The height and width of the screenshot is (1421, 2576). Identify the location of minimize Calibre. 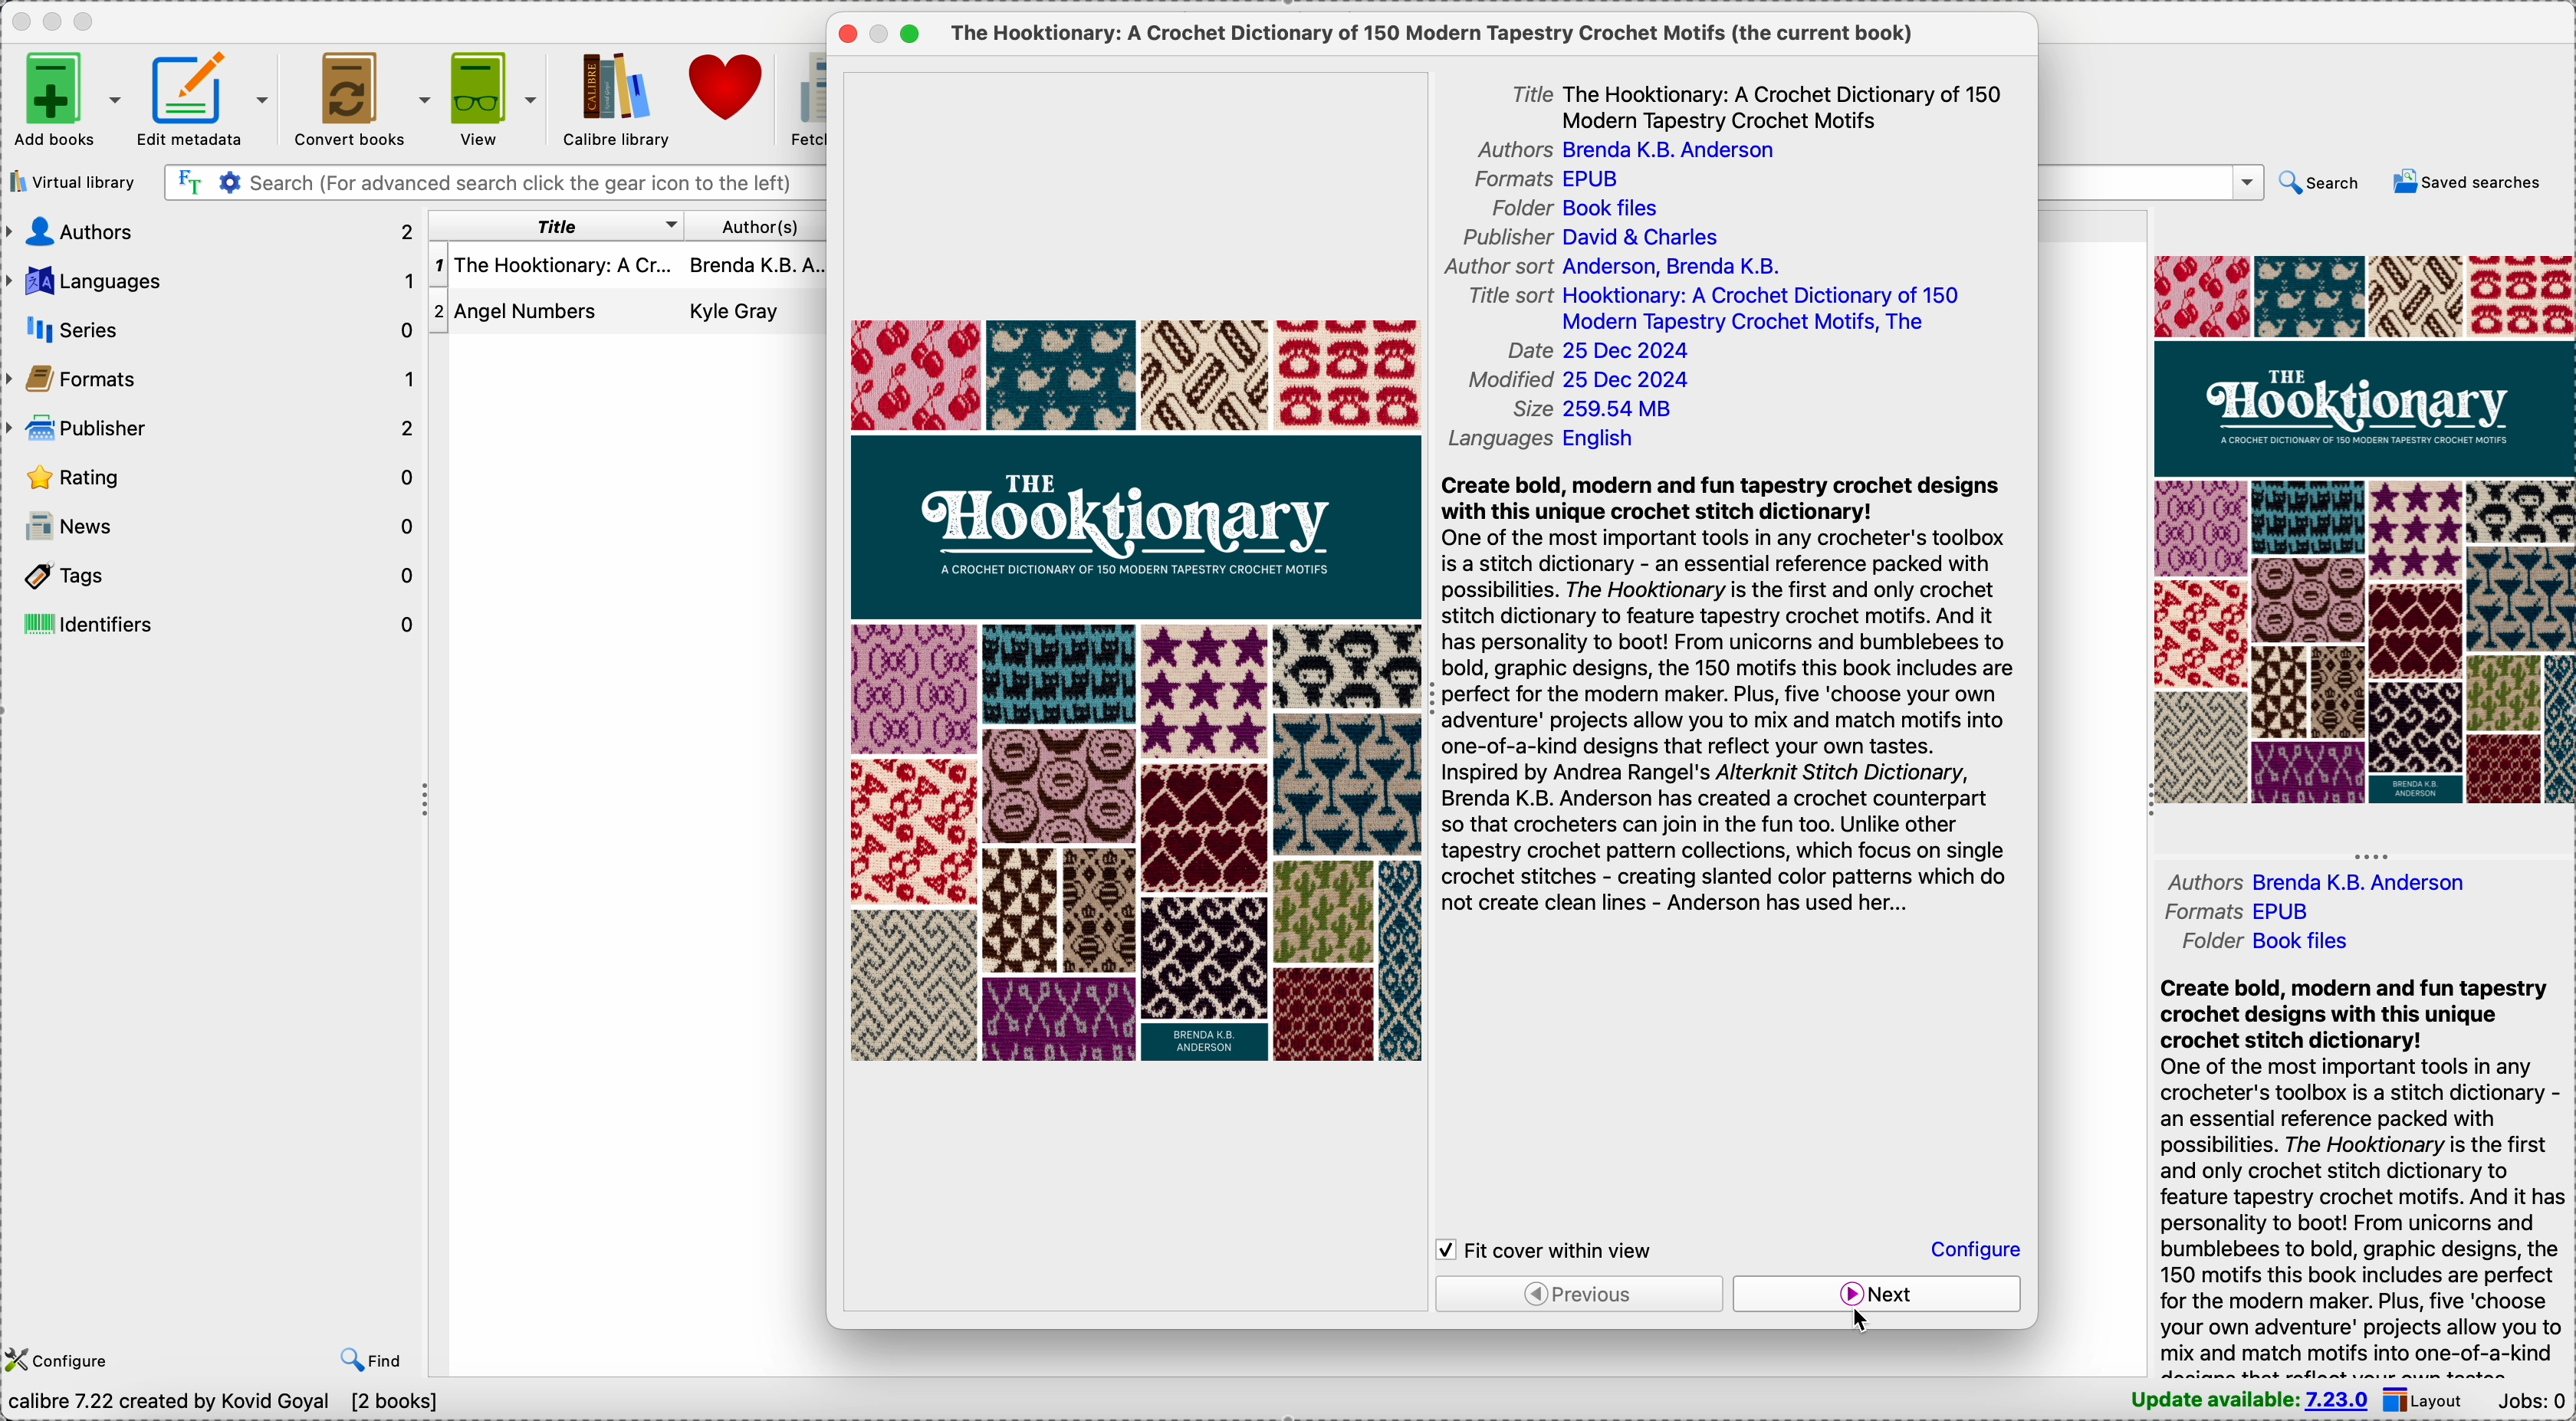
(53, 22).